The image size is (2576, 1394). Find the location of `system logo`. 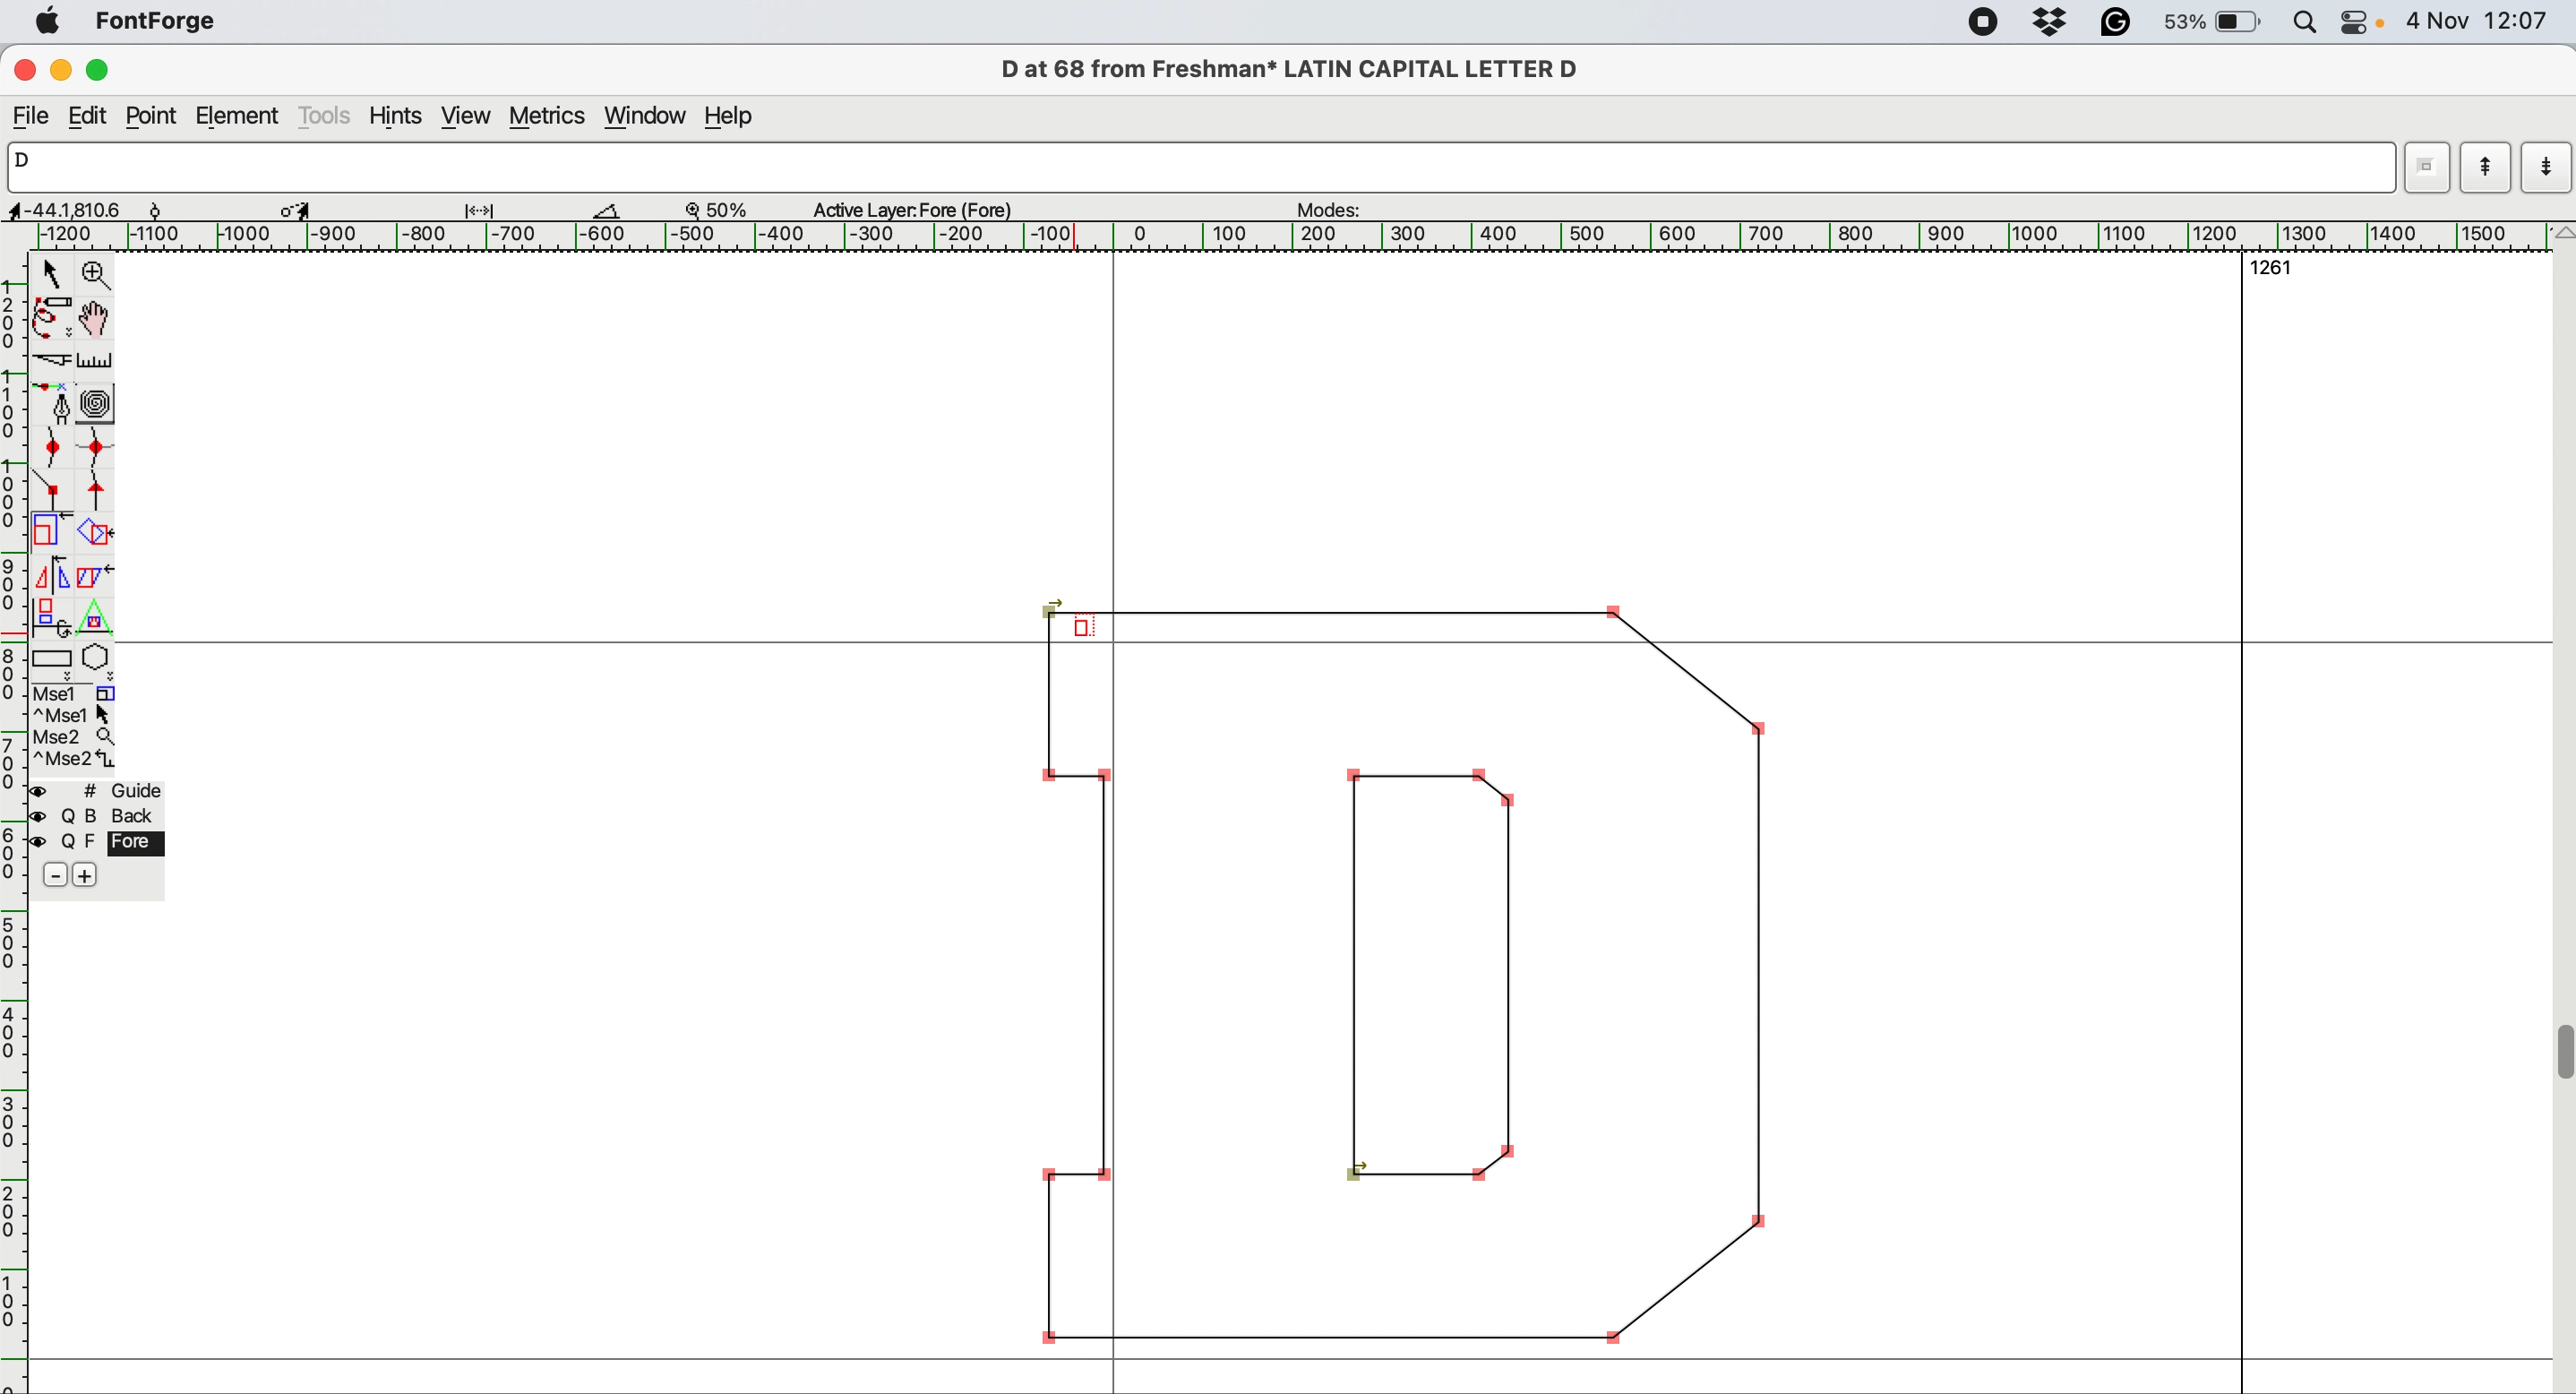

system logo is located at coordinates (49, 24).